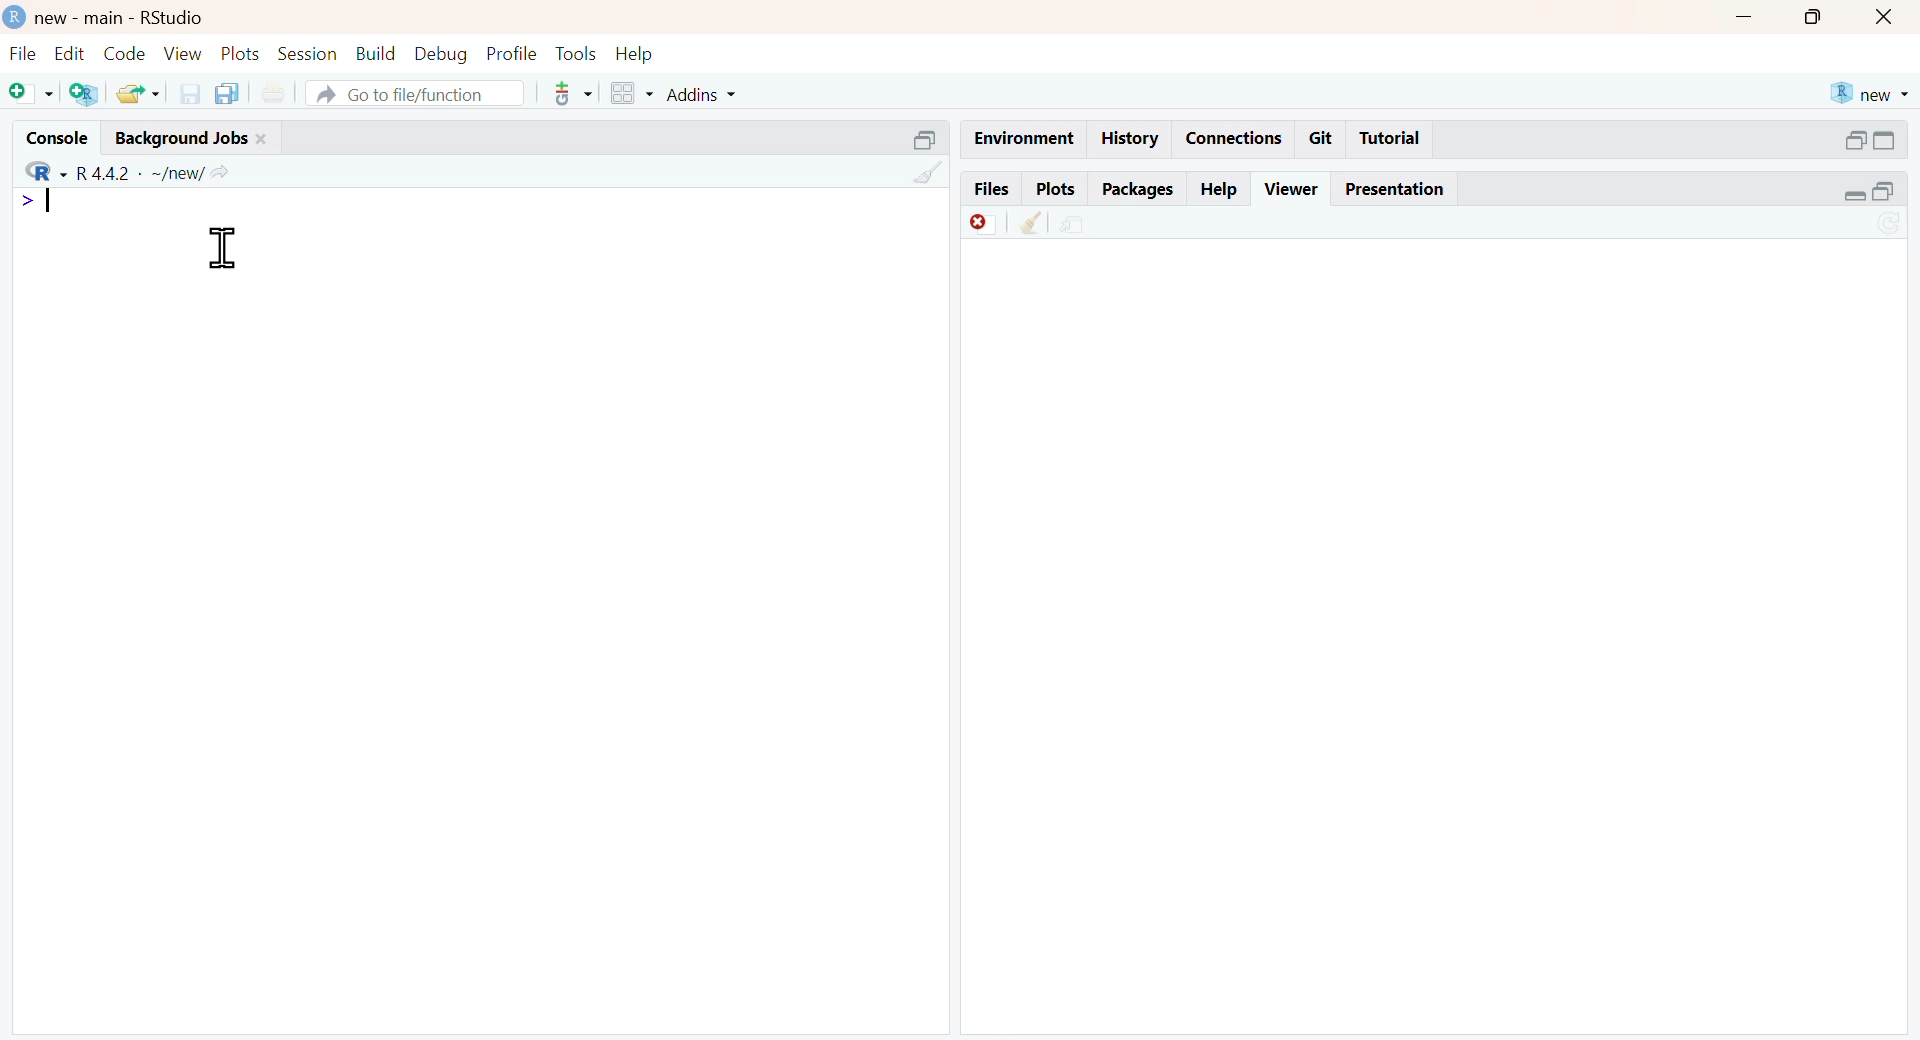 Image resolution: width=1920 pixels, height=1040 pixels. What do you see at coordinates (515, 54) in the screenshot?
I see `profile` at bounding box center [515, 54].